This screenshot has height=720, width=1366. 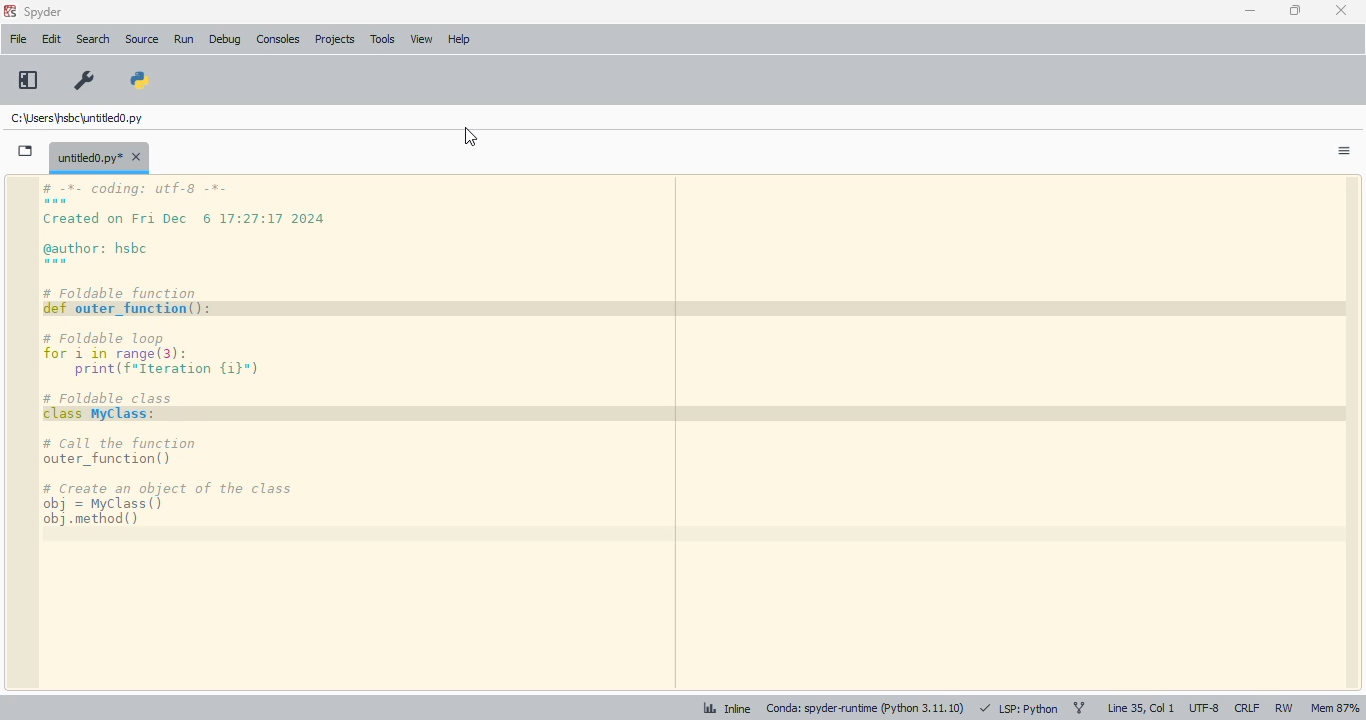 What do you see at coordinates (142, 40) in the screenshot?
I see `source` at bounding box center [142, 40].